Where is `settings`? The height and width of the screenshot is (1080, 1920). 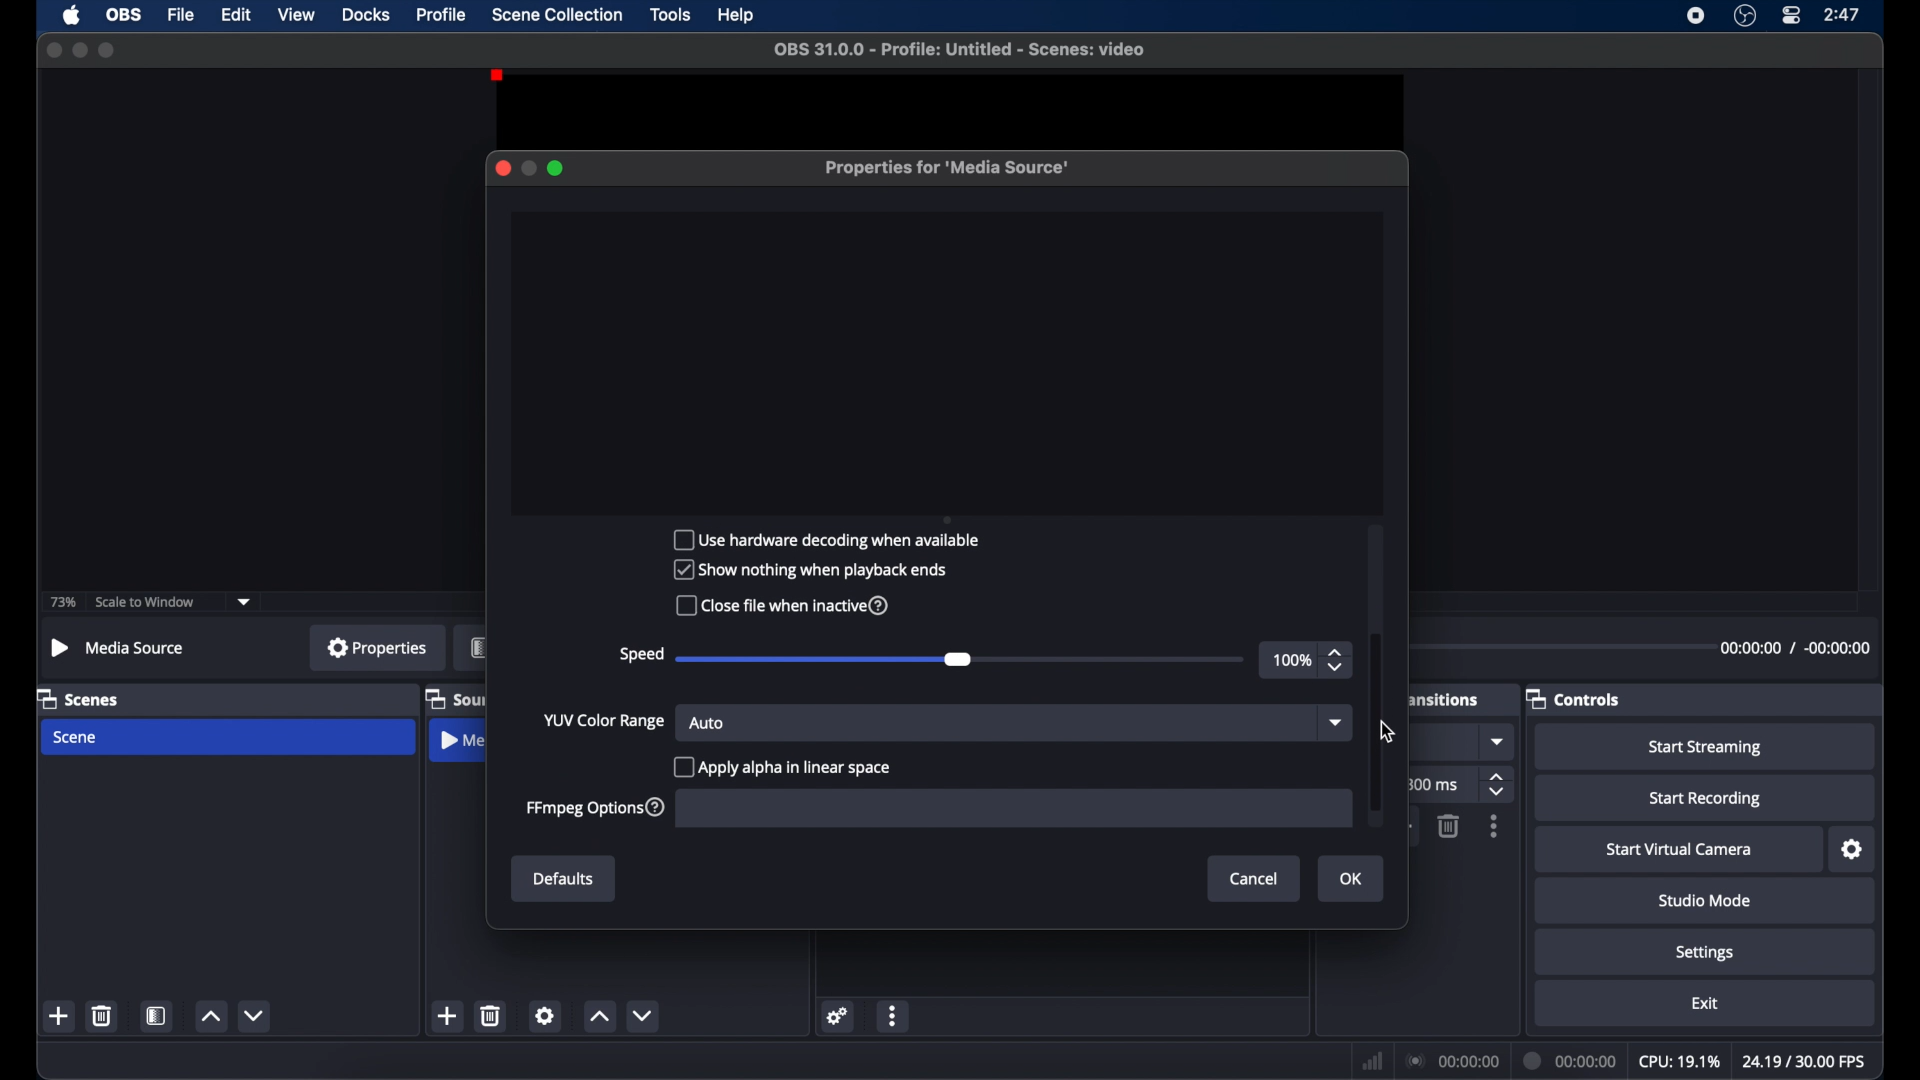
settings is located at coordinates (839, 1016).